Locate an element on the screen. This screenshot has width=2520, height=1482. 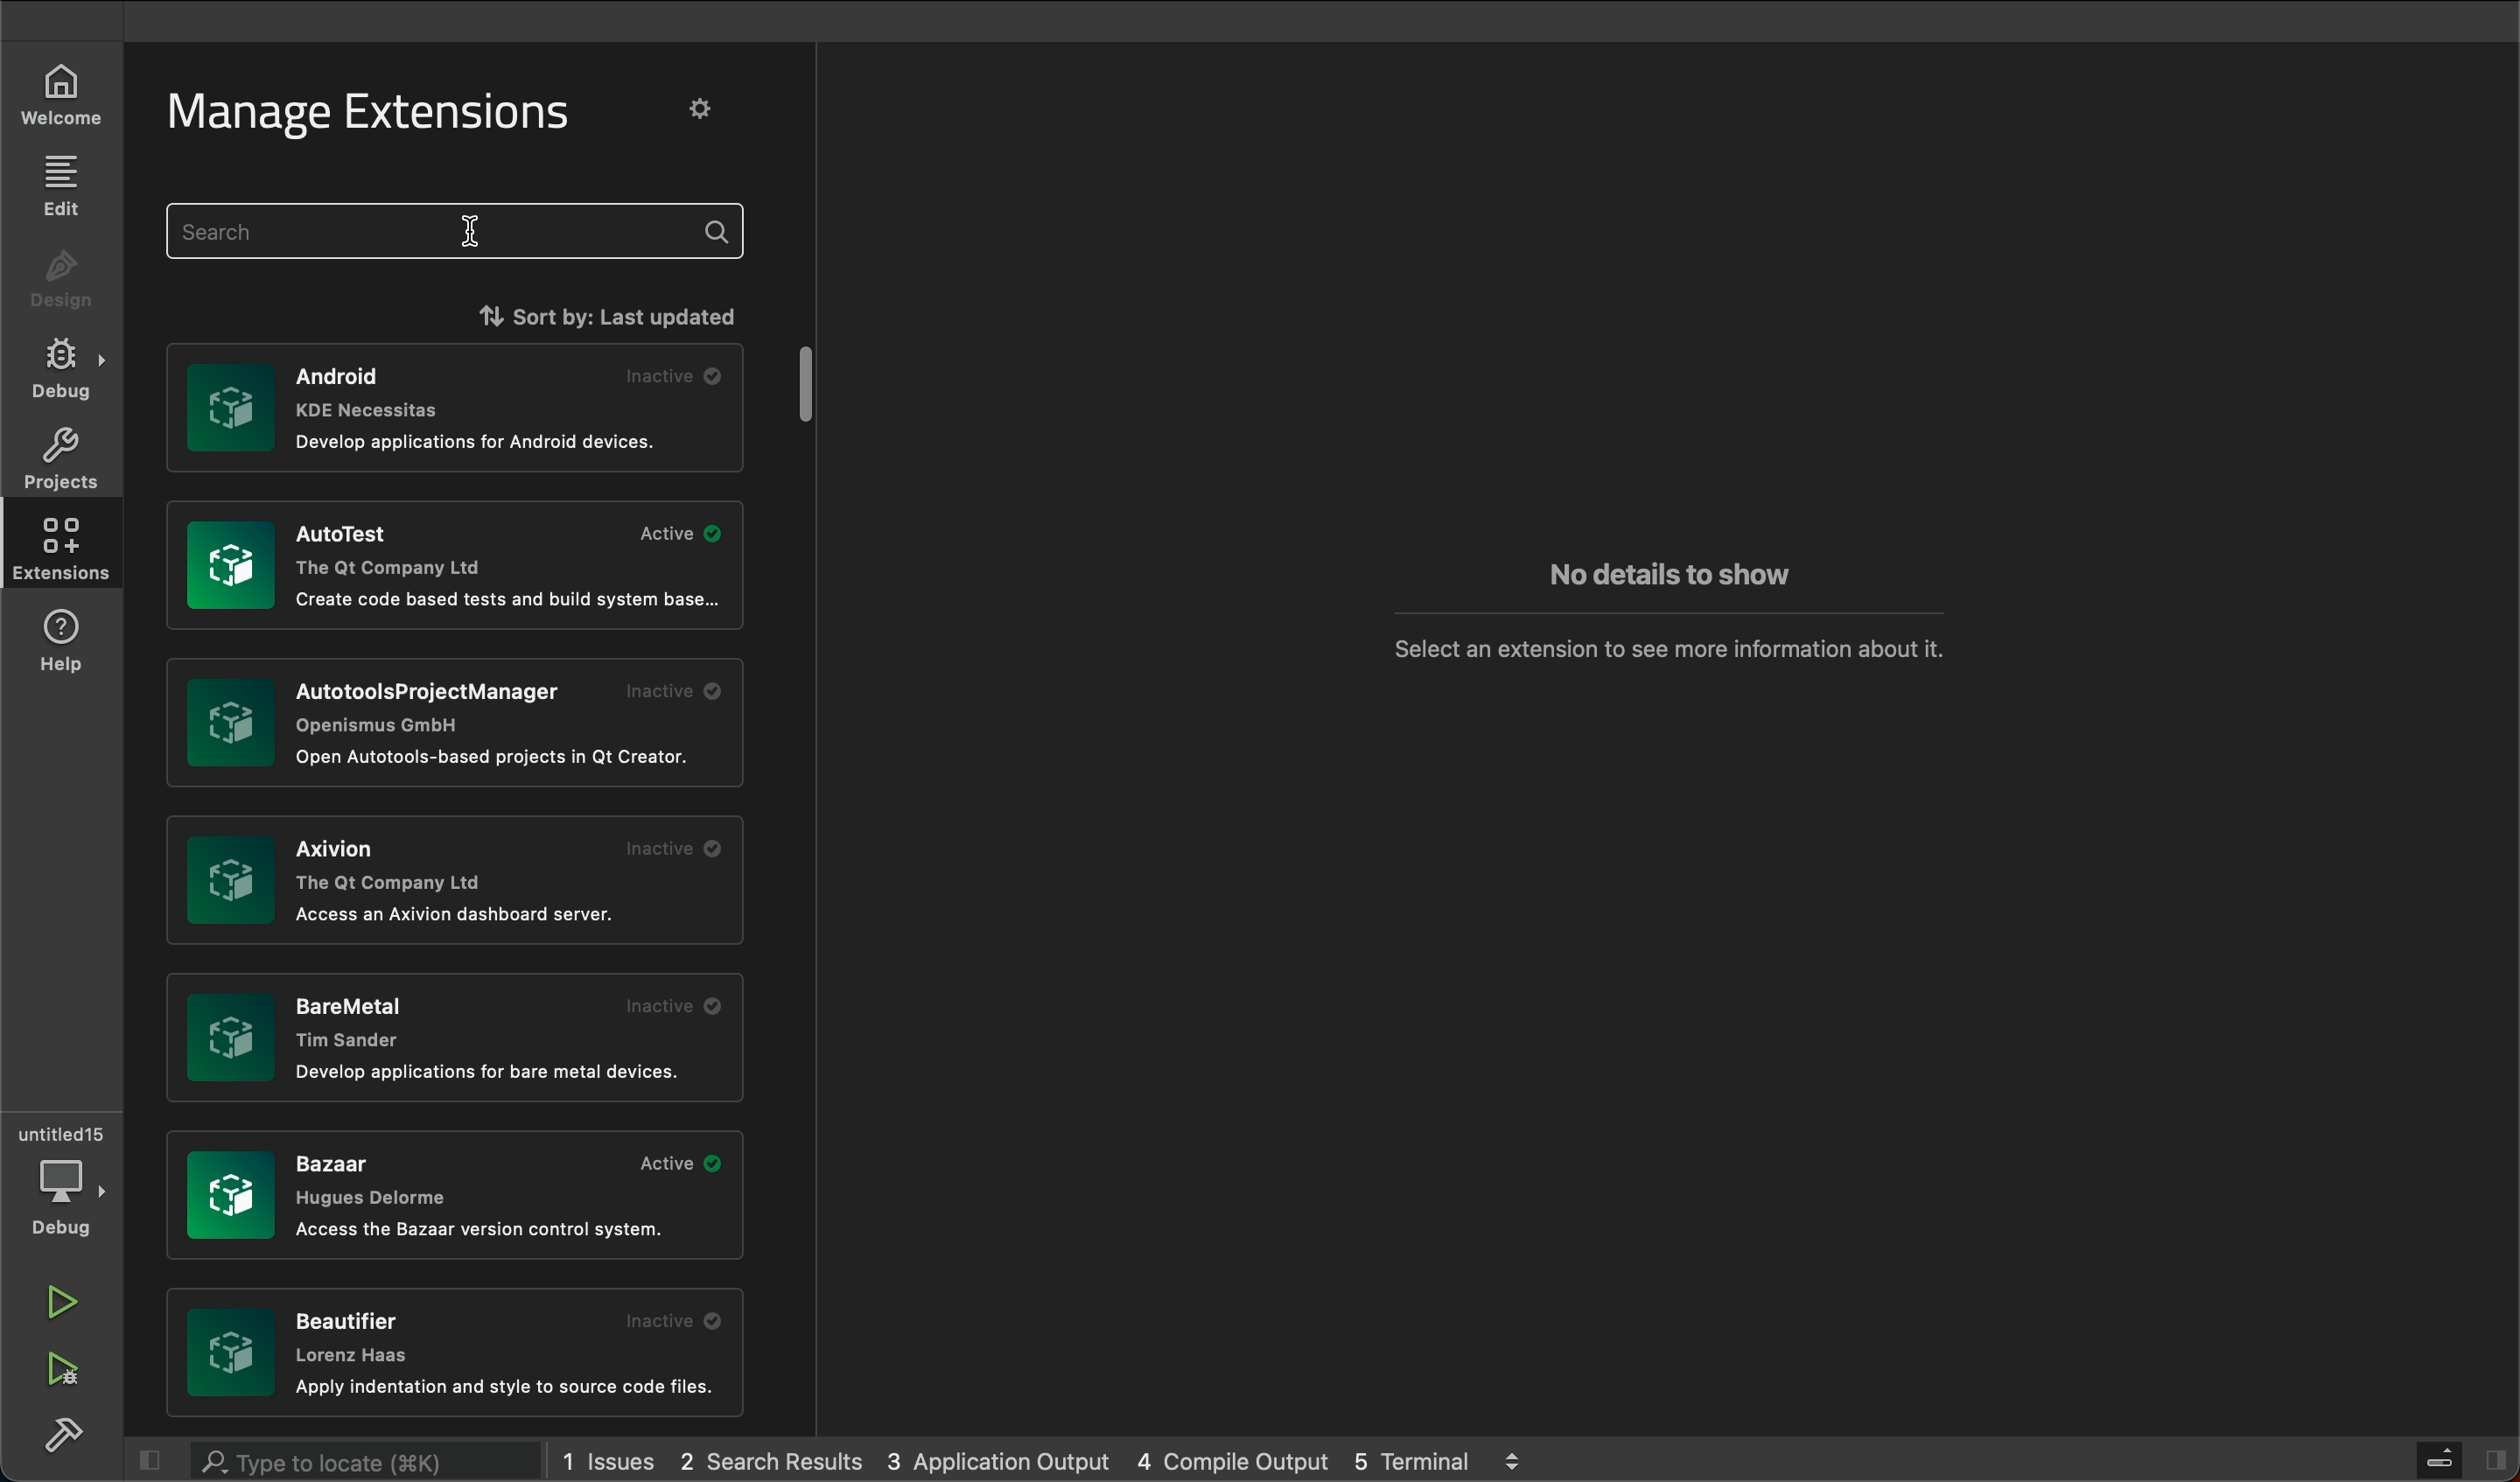
inactive is located at coordinates (676, 691).